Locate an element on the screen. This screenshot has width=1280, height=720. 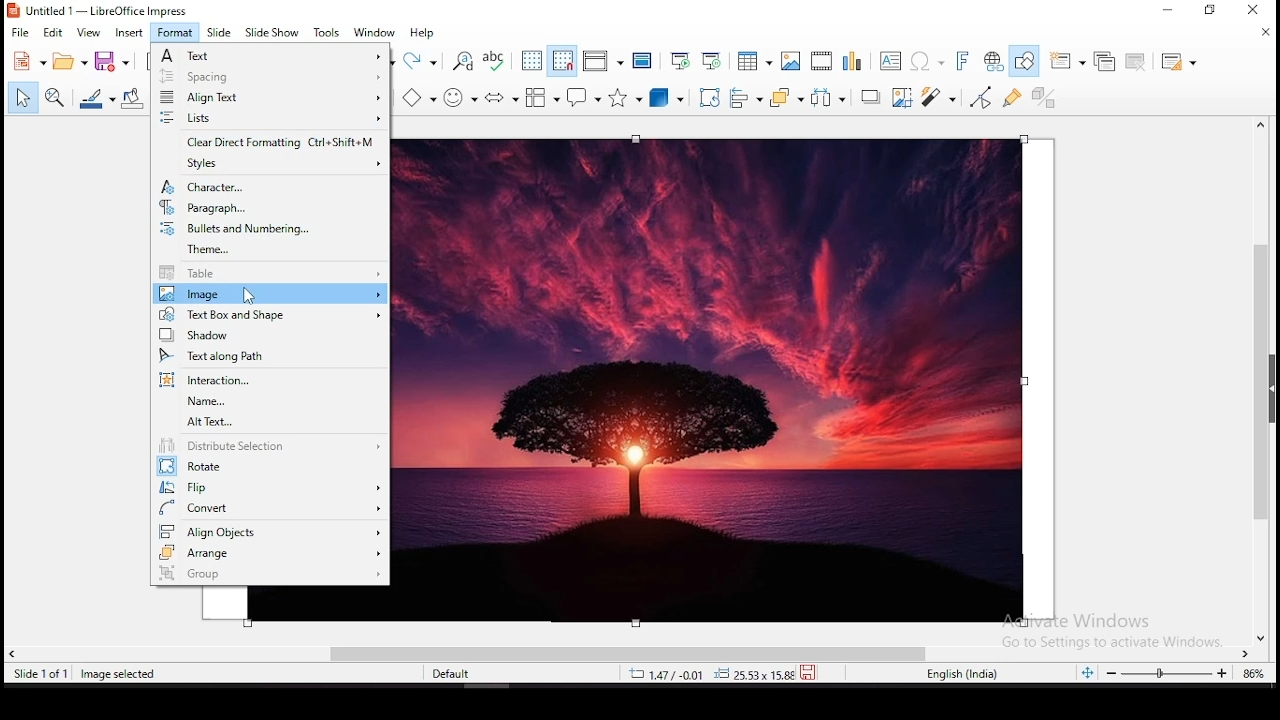
rotate is located at coordinates (272, 467).